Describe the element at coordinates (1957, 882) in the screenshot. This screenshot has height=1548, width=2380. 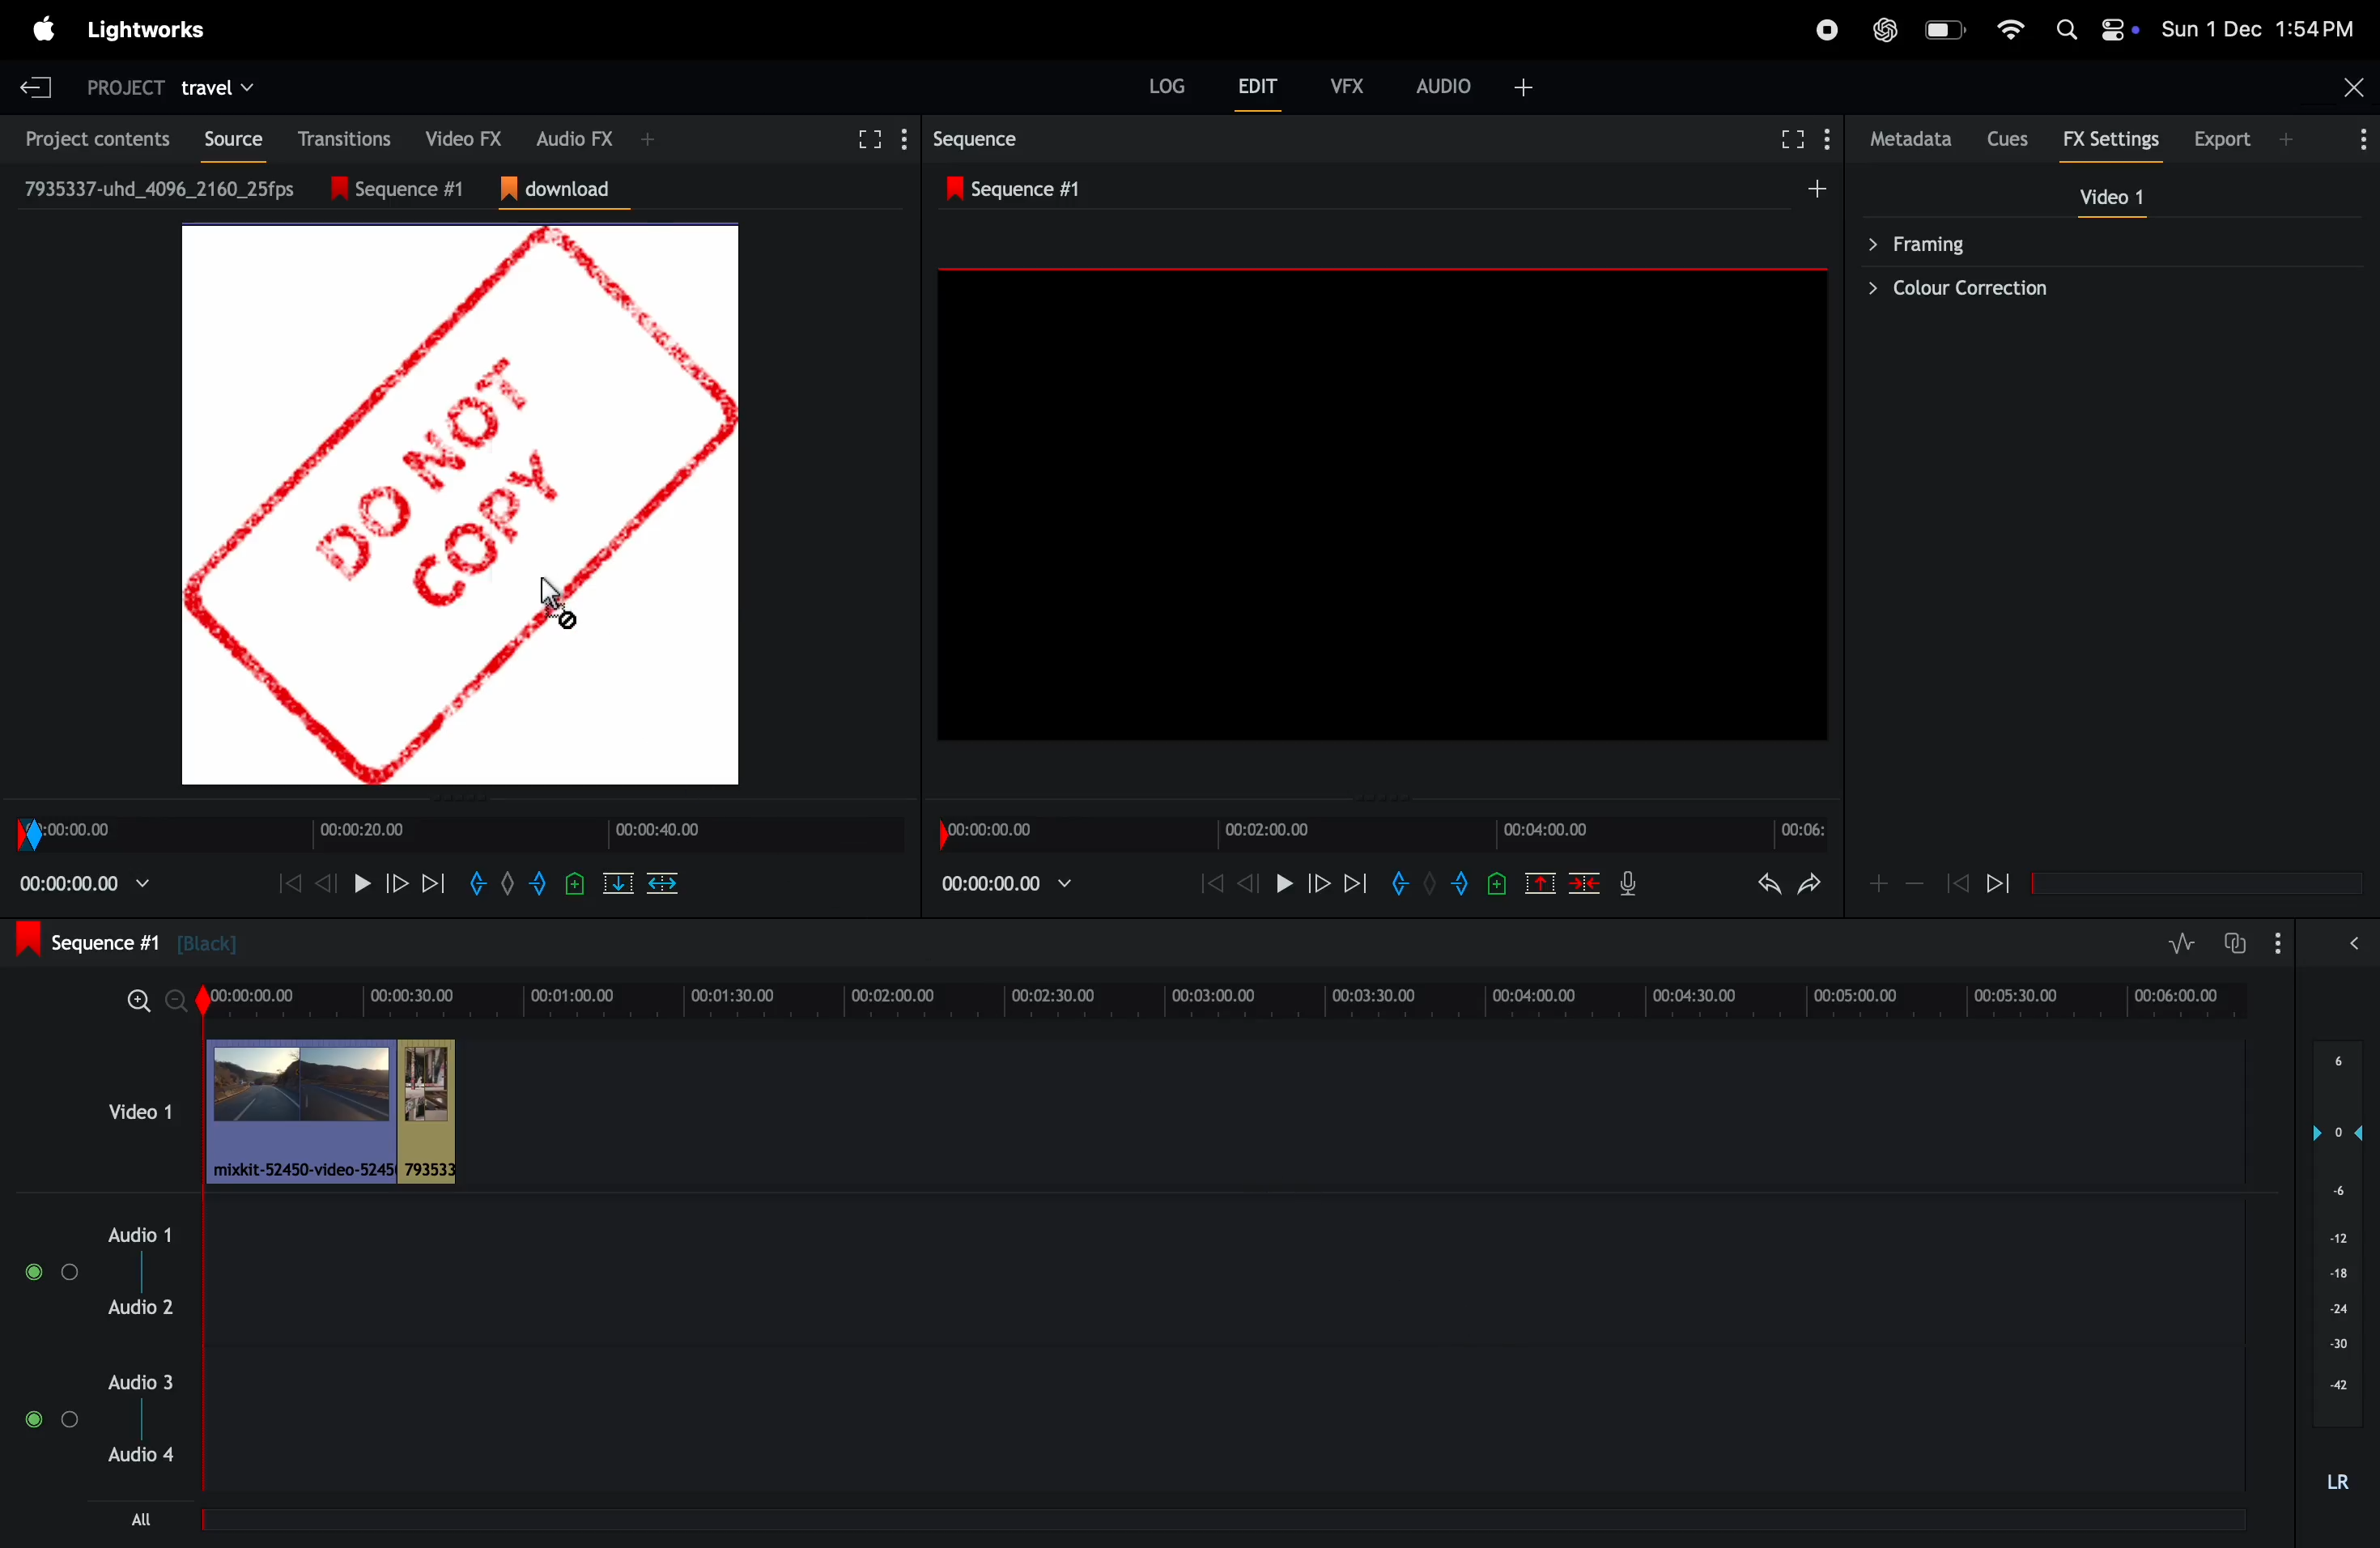
I see `backward` at that location.